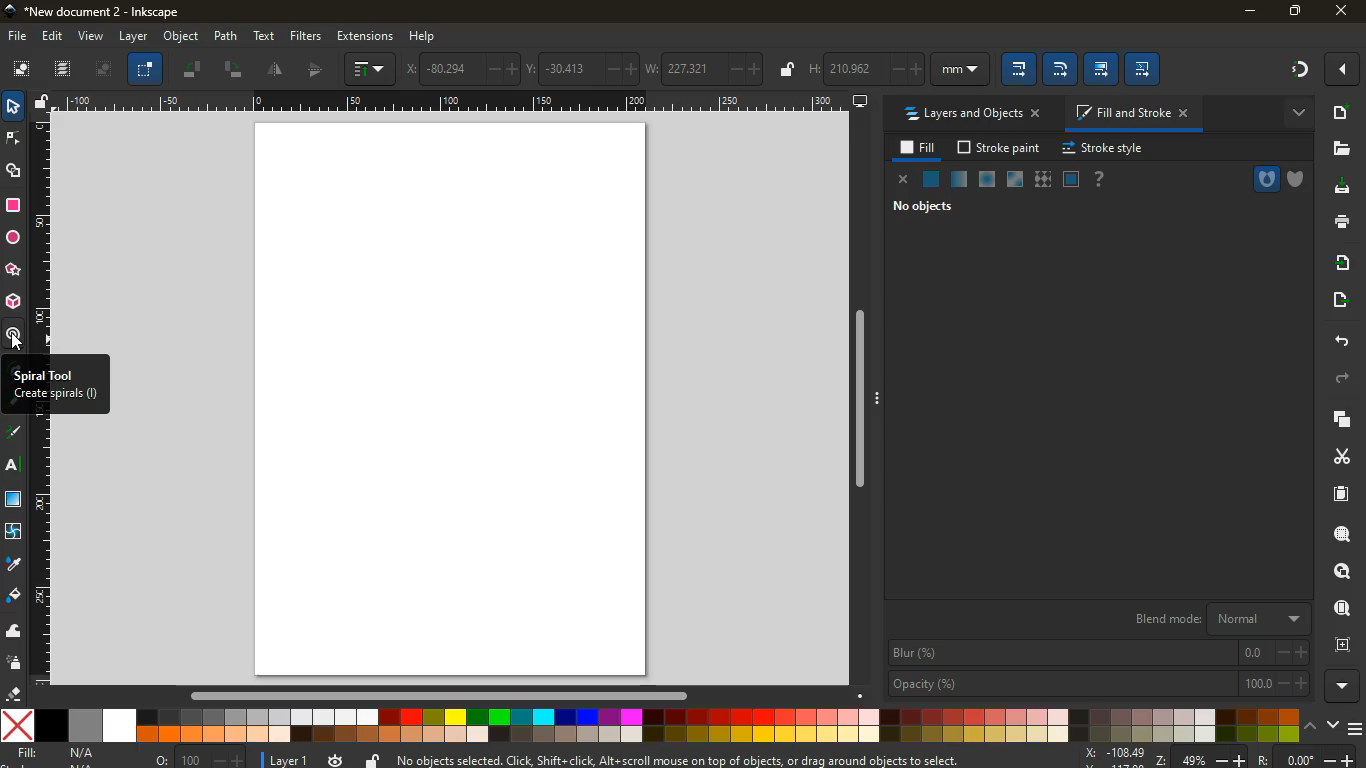  Describe the element at coordinates (649, 726) in the screenshot. I see `color` at that location.